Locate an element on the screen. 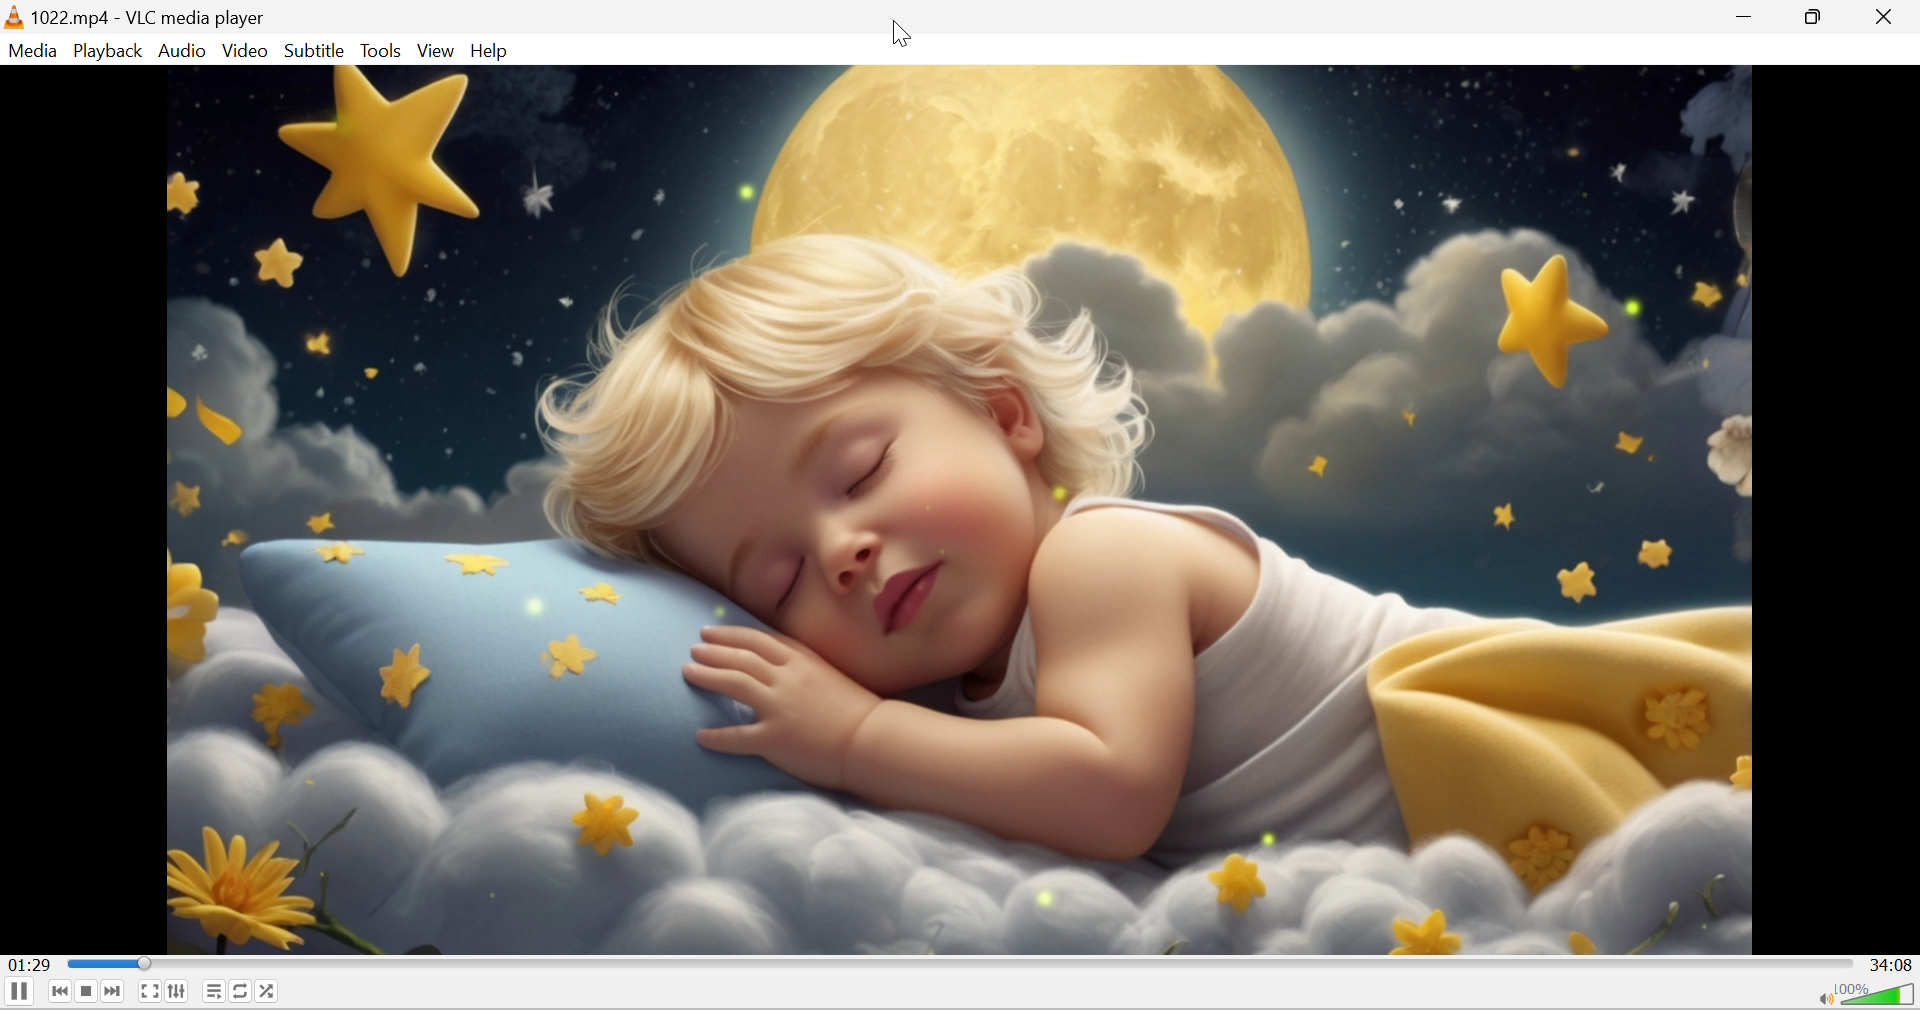 This screenshot has height=1010, width=1920. Show extended settings is located at coordinates (180, 991).